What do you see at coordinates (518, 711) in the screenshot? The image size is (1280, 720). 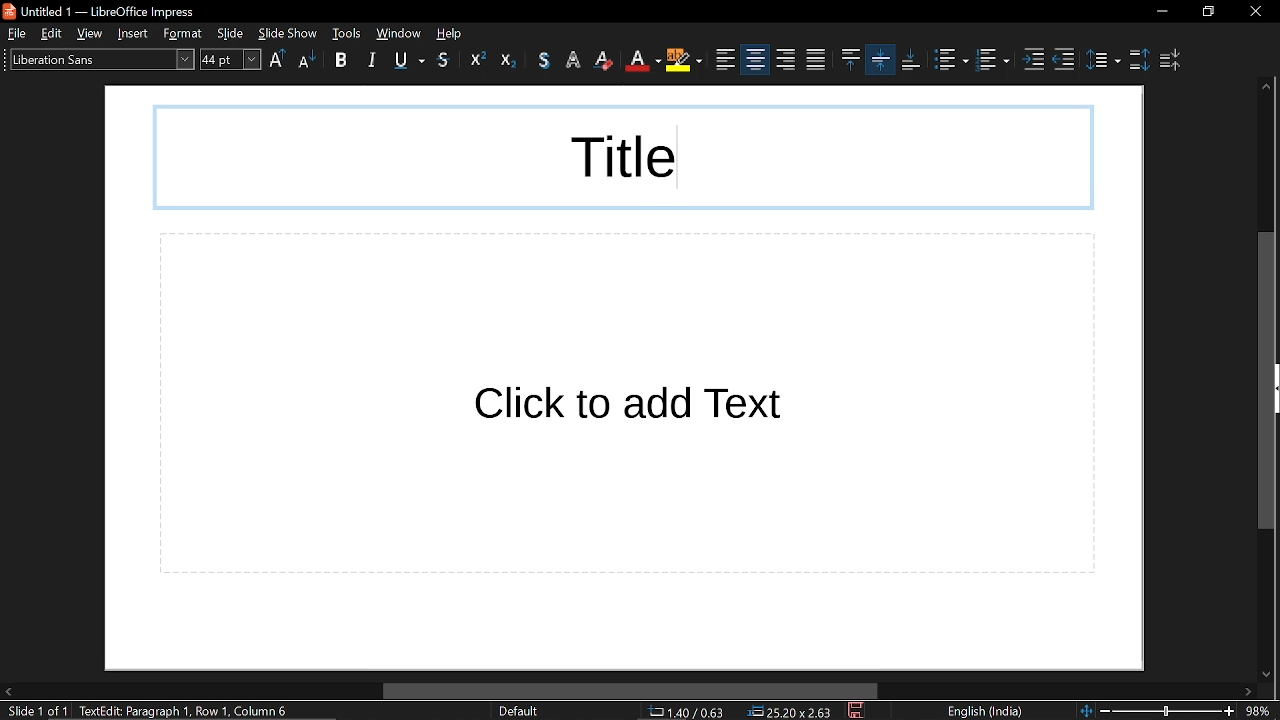 I see `slide style` at bounding box center [518, 711].